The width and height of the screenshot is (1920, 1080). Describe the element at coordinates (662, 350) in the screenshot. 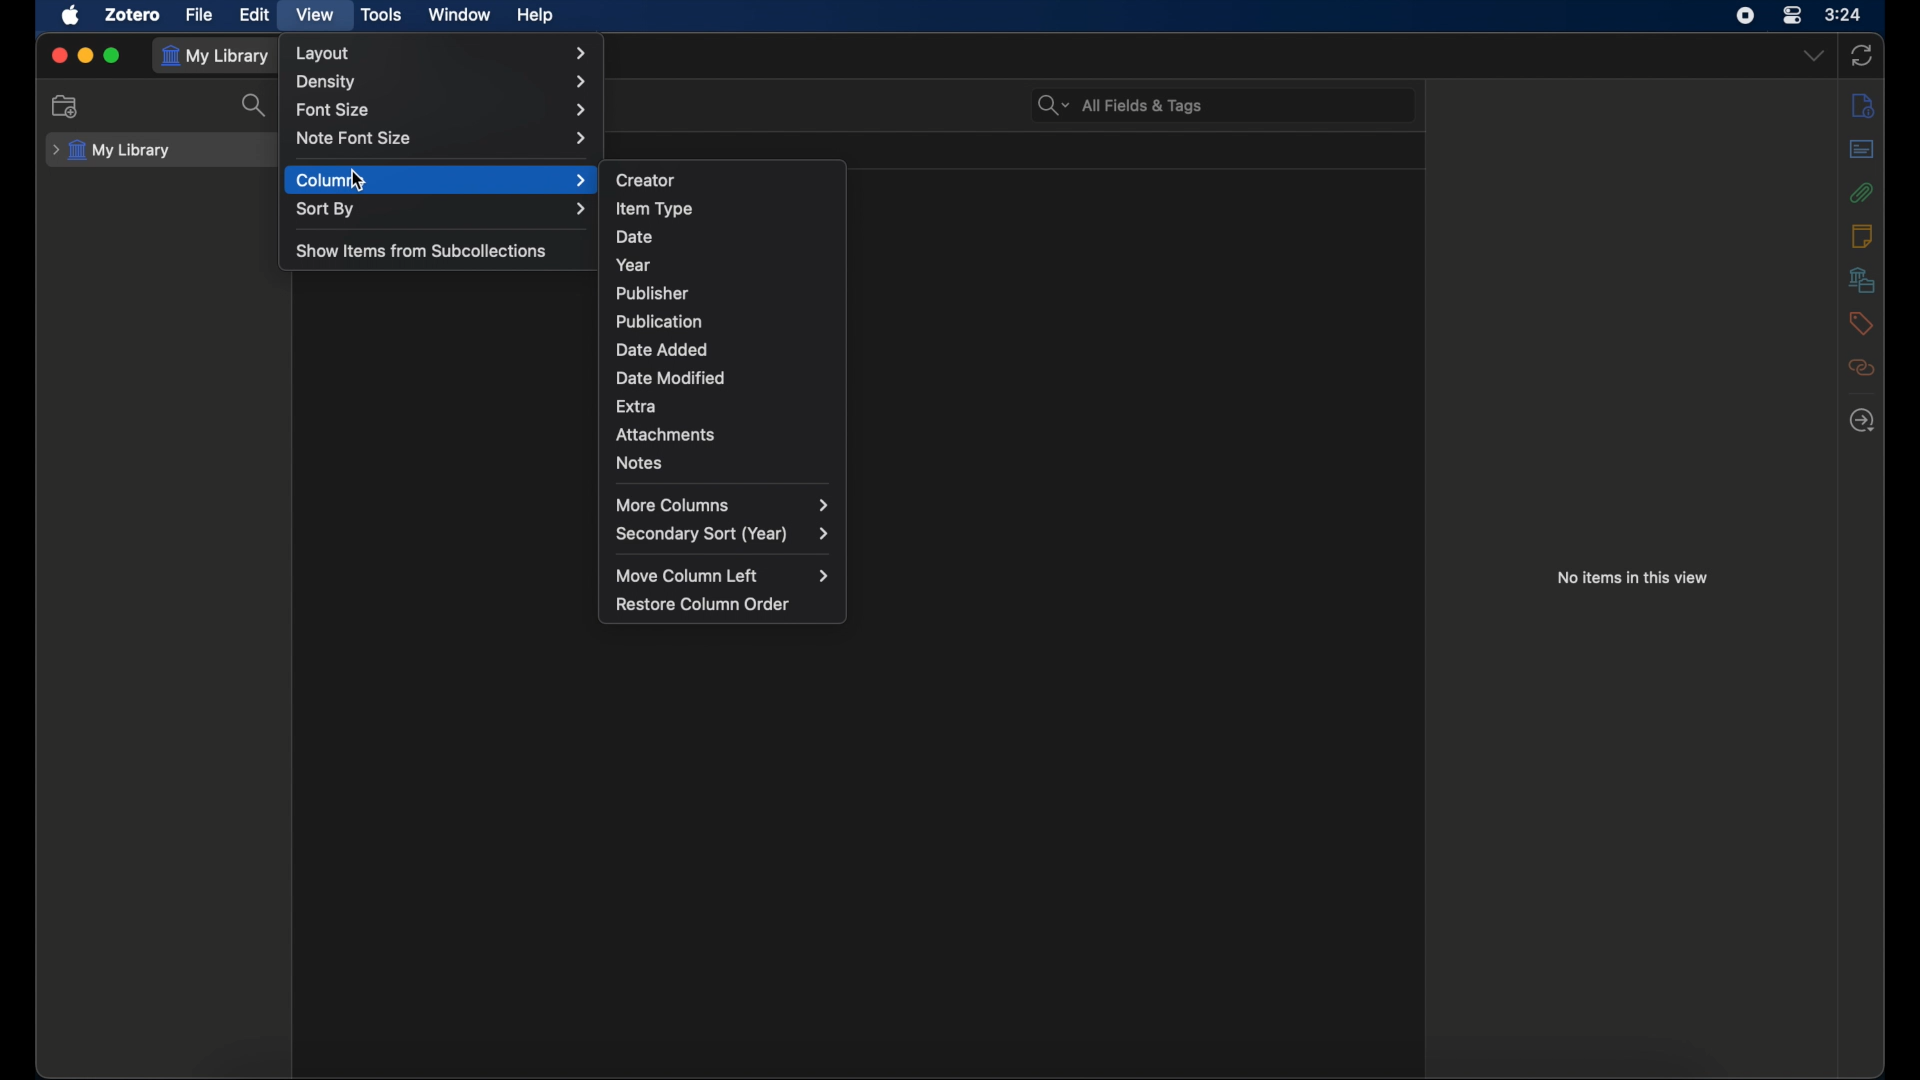

I see `date added` at that location.